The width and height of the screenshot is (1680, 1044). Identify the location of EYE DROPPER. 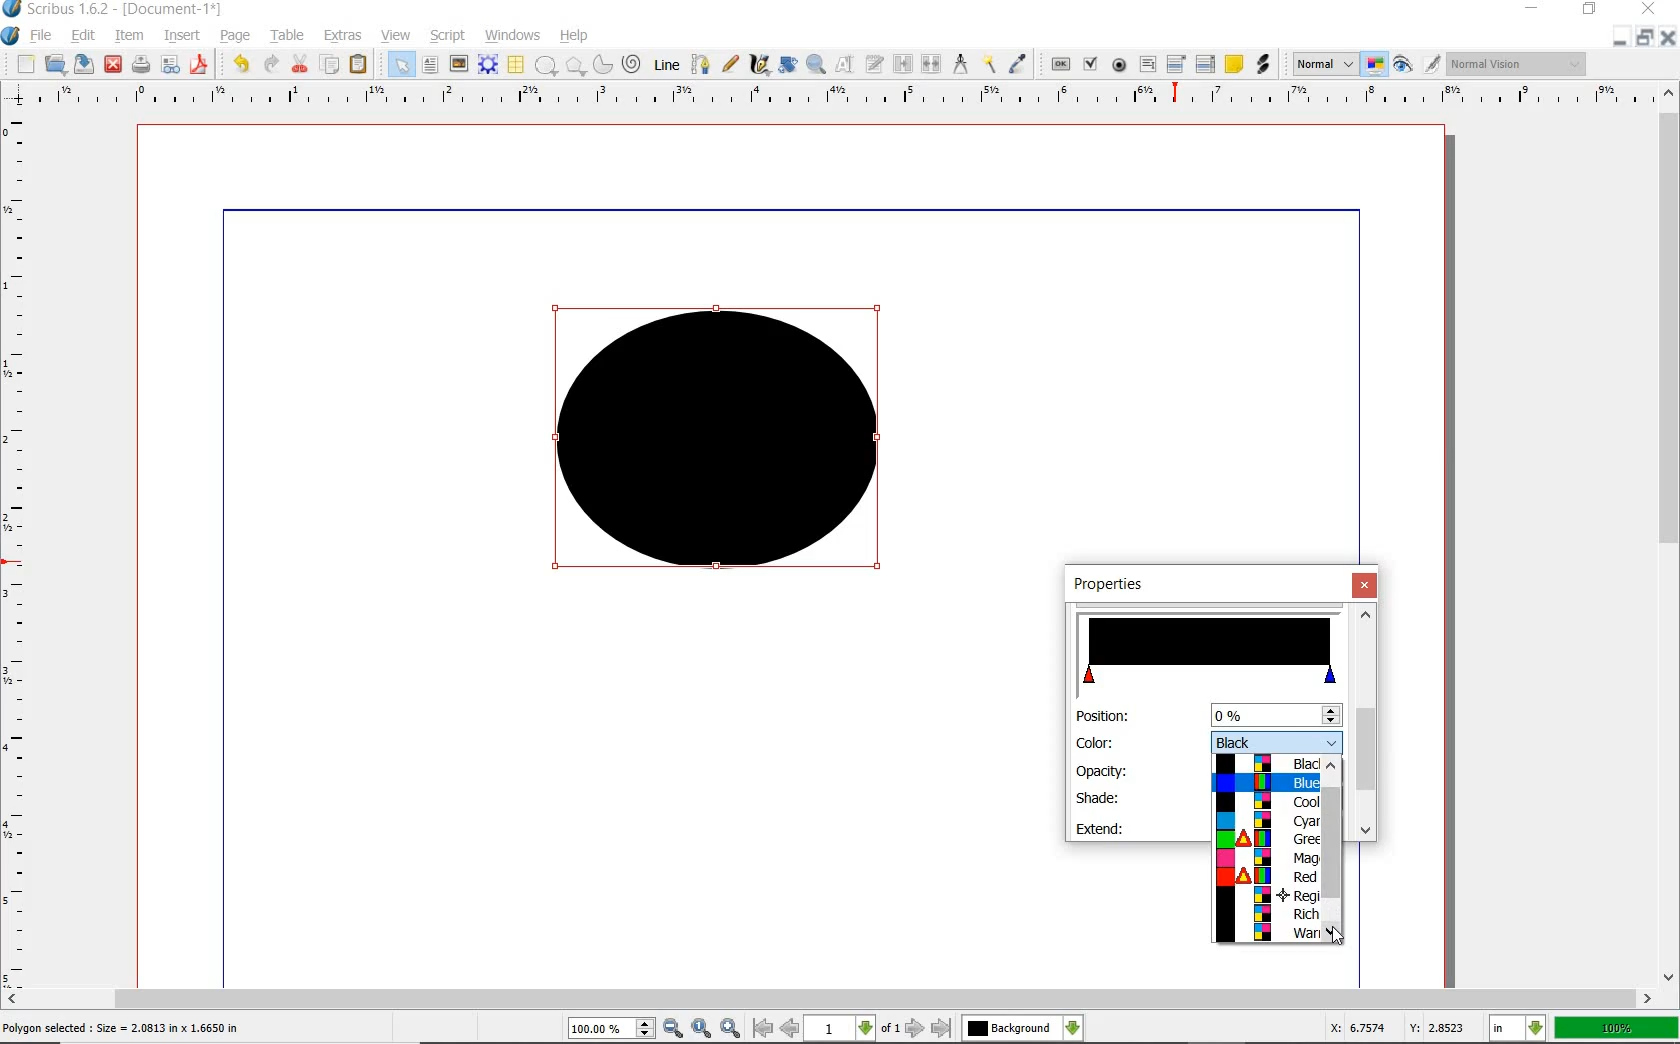
(1019, 65).